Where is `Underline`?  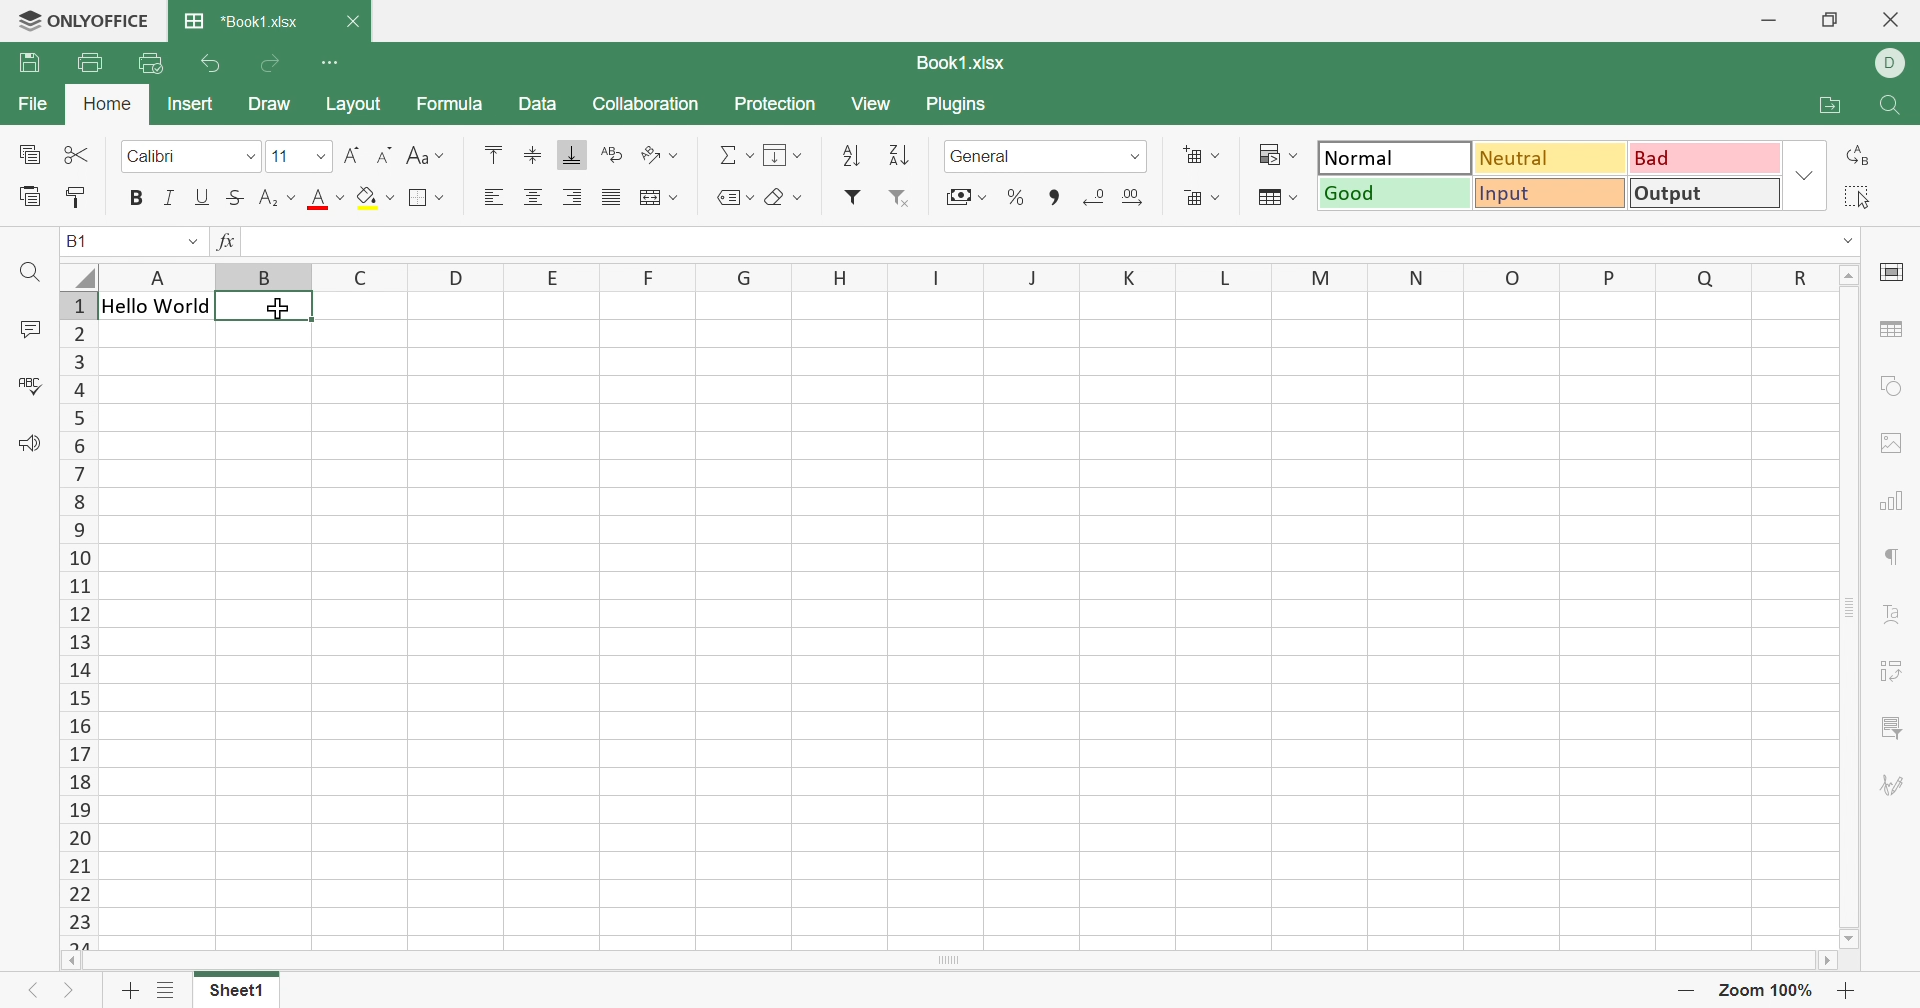 Underline is located at coordinates (203, 197).